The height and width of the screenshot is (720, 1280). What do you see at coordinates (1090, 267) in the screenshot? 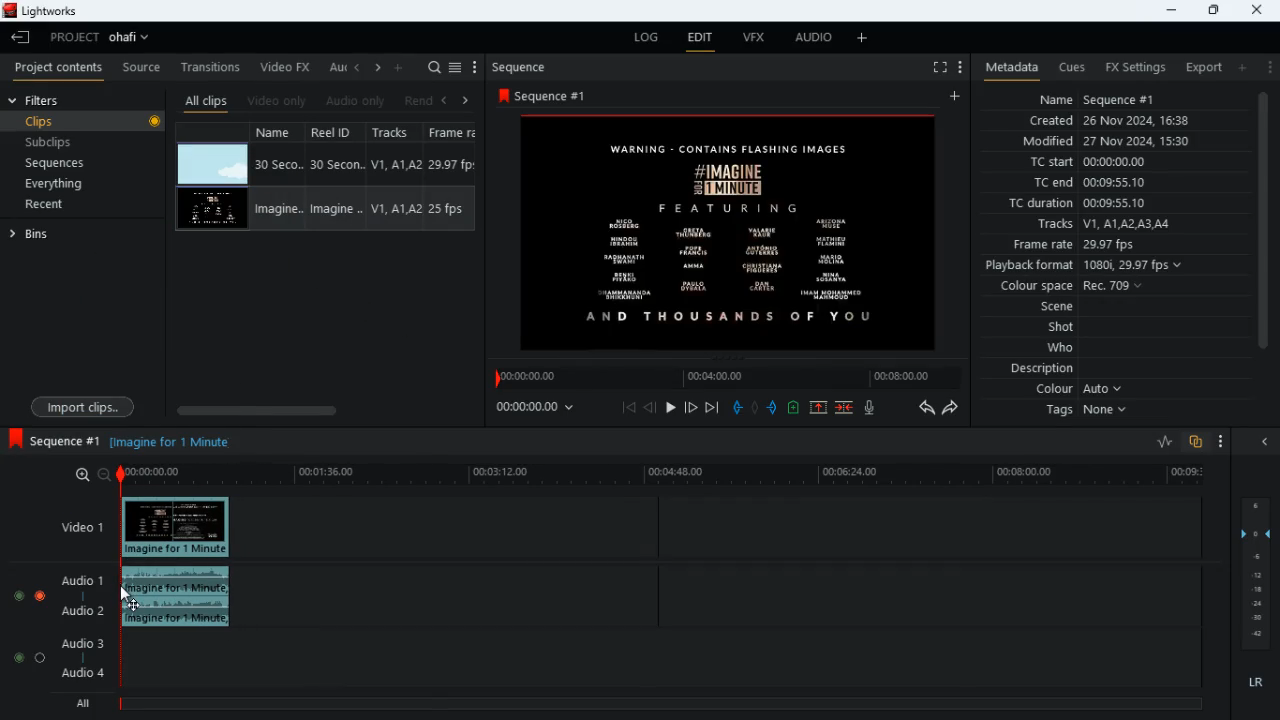
I see `playback format` at bounding box center [1090, 267].